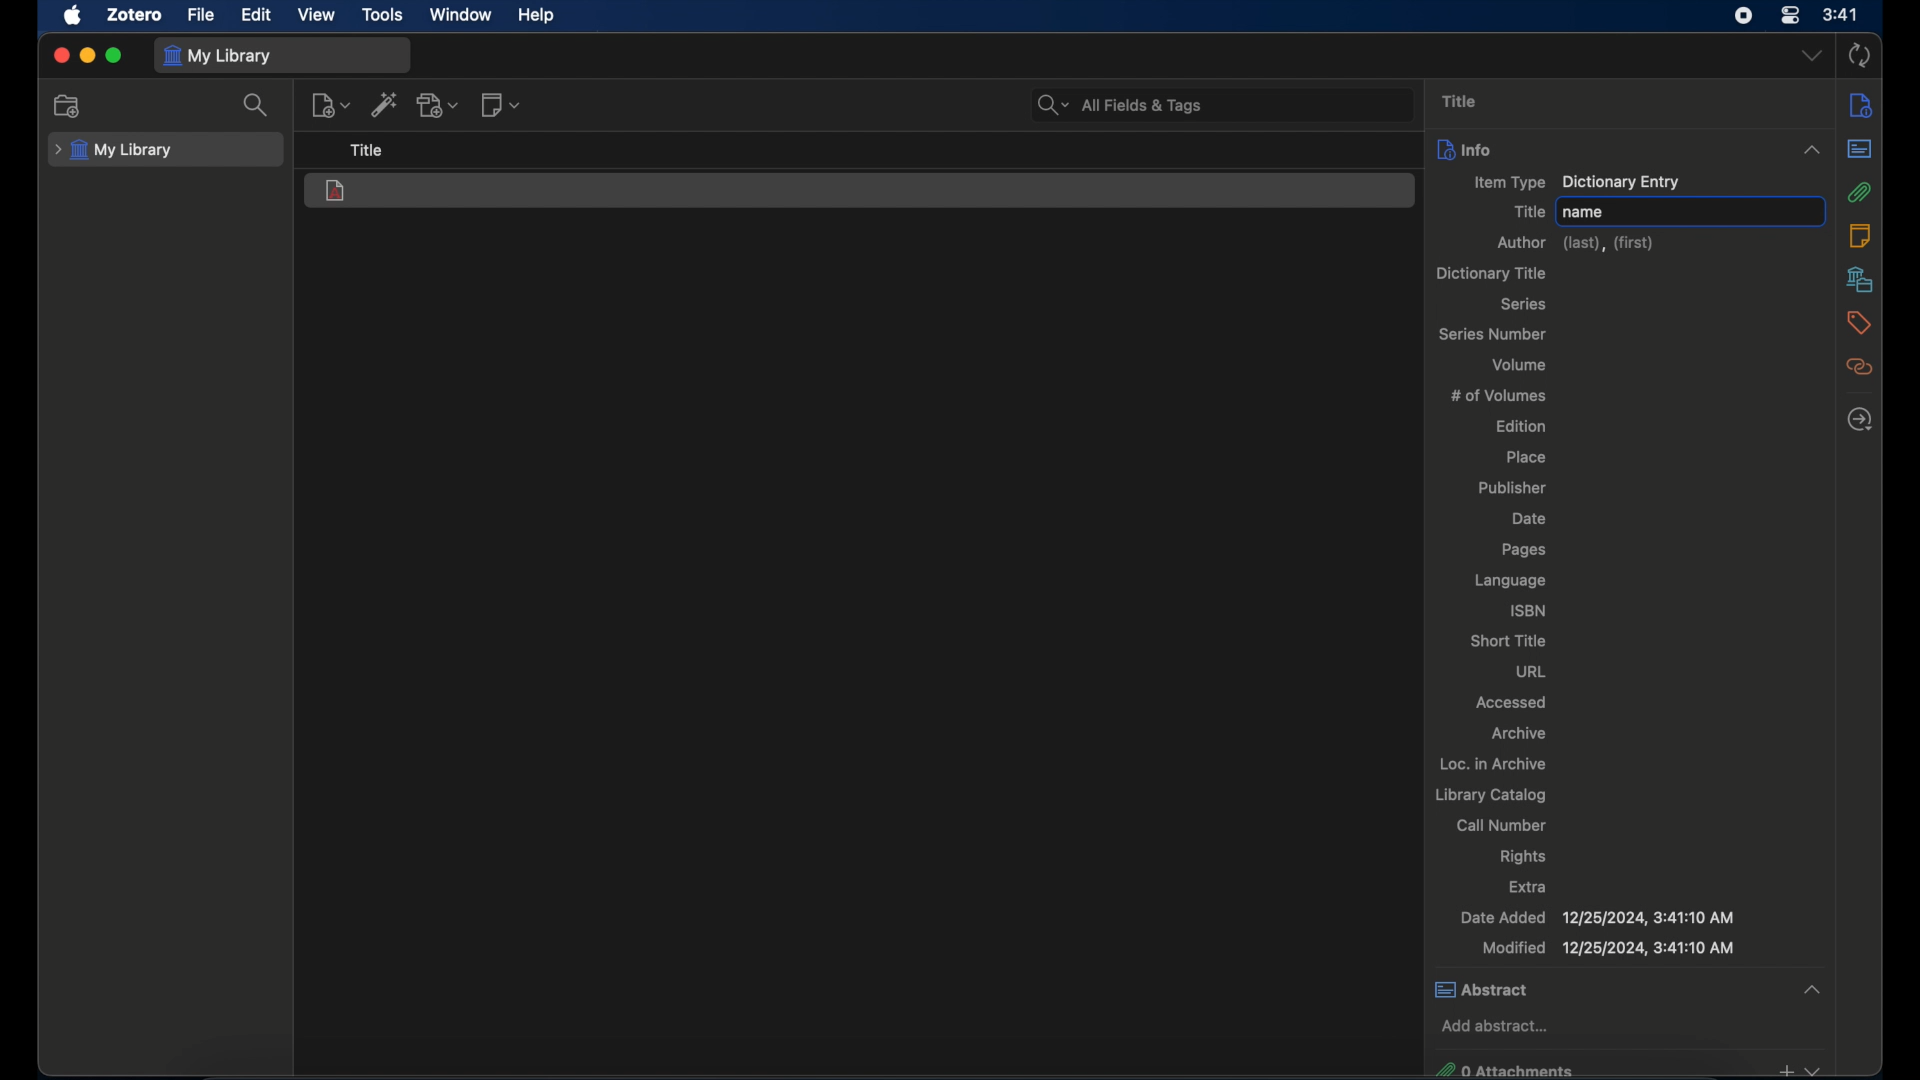 Image resolution: width=1920 pixels, height=1080 pixels. What do you see at coordinates (1495, 333) in the screenshot?
I see `series number` at bounding box center [1495, 333].